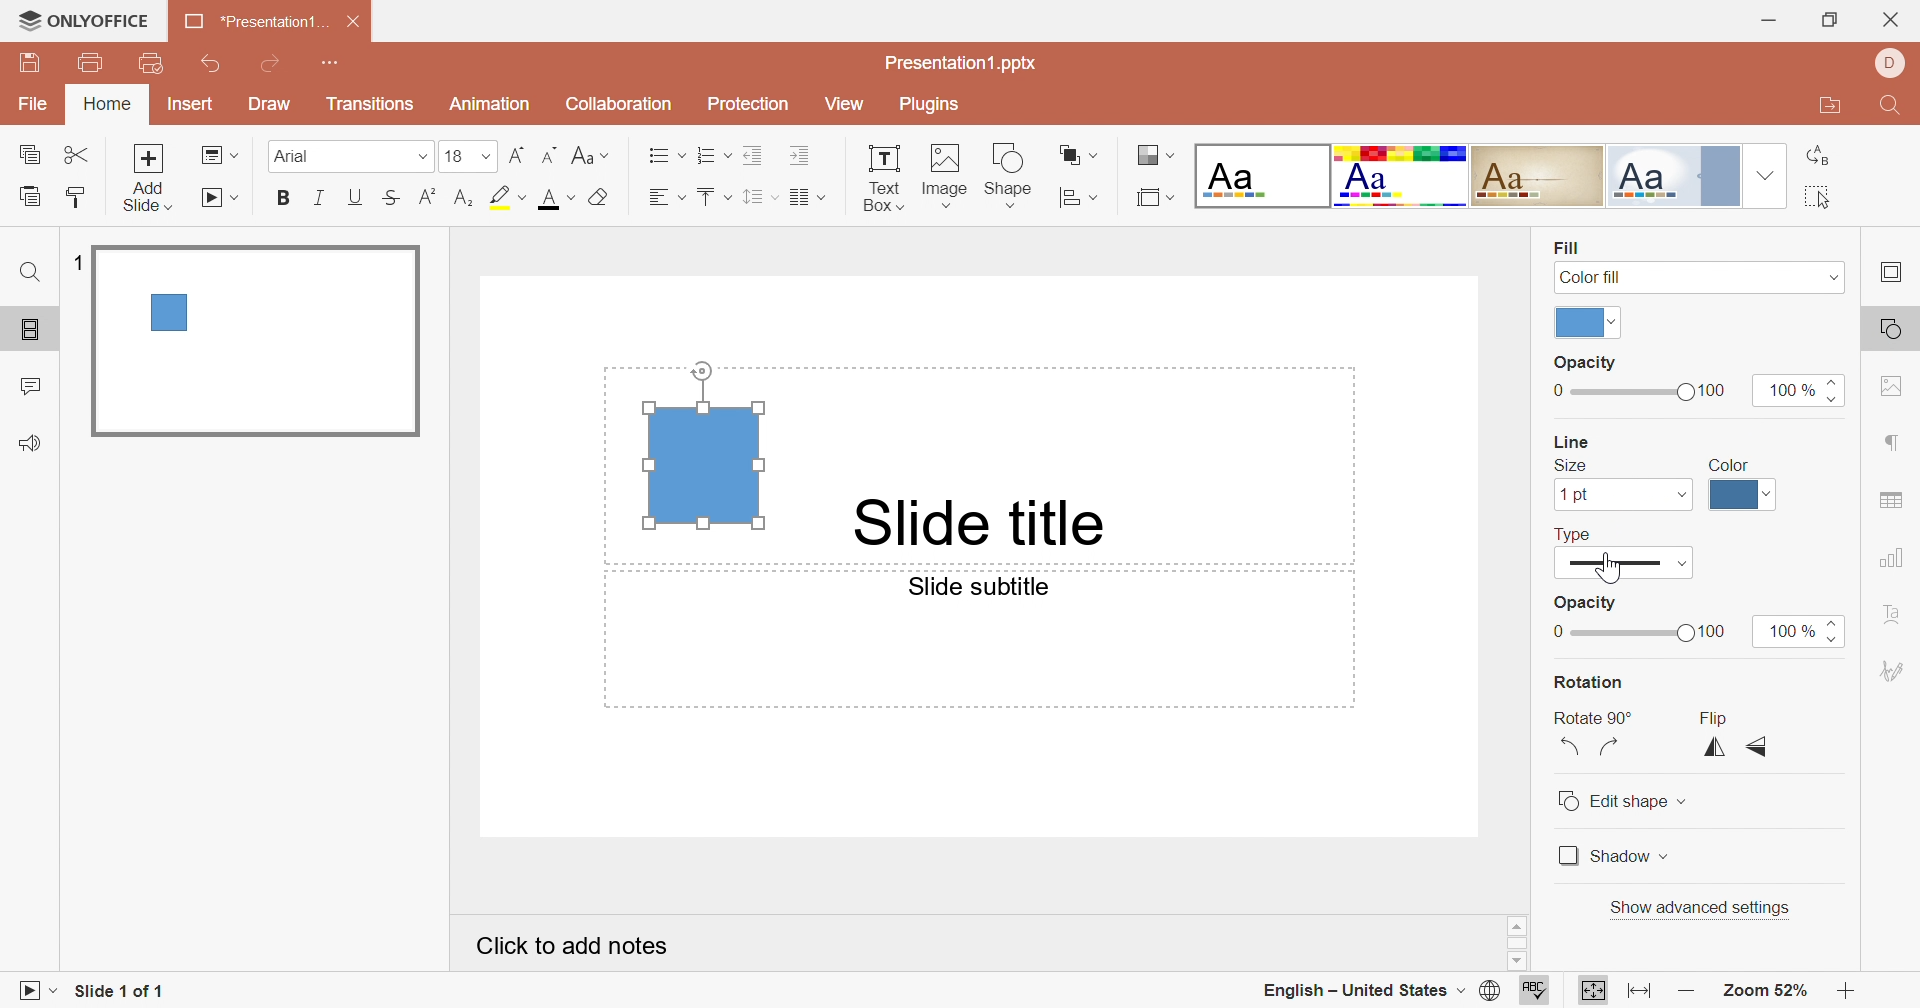 This screenshot has width=1920, height=1008. Describe the element at coordinates (1893, 104) in the screenshot. I see `Find` at that location.